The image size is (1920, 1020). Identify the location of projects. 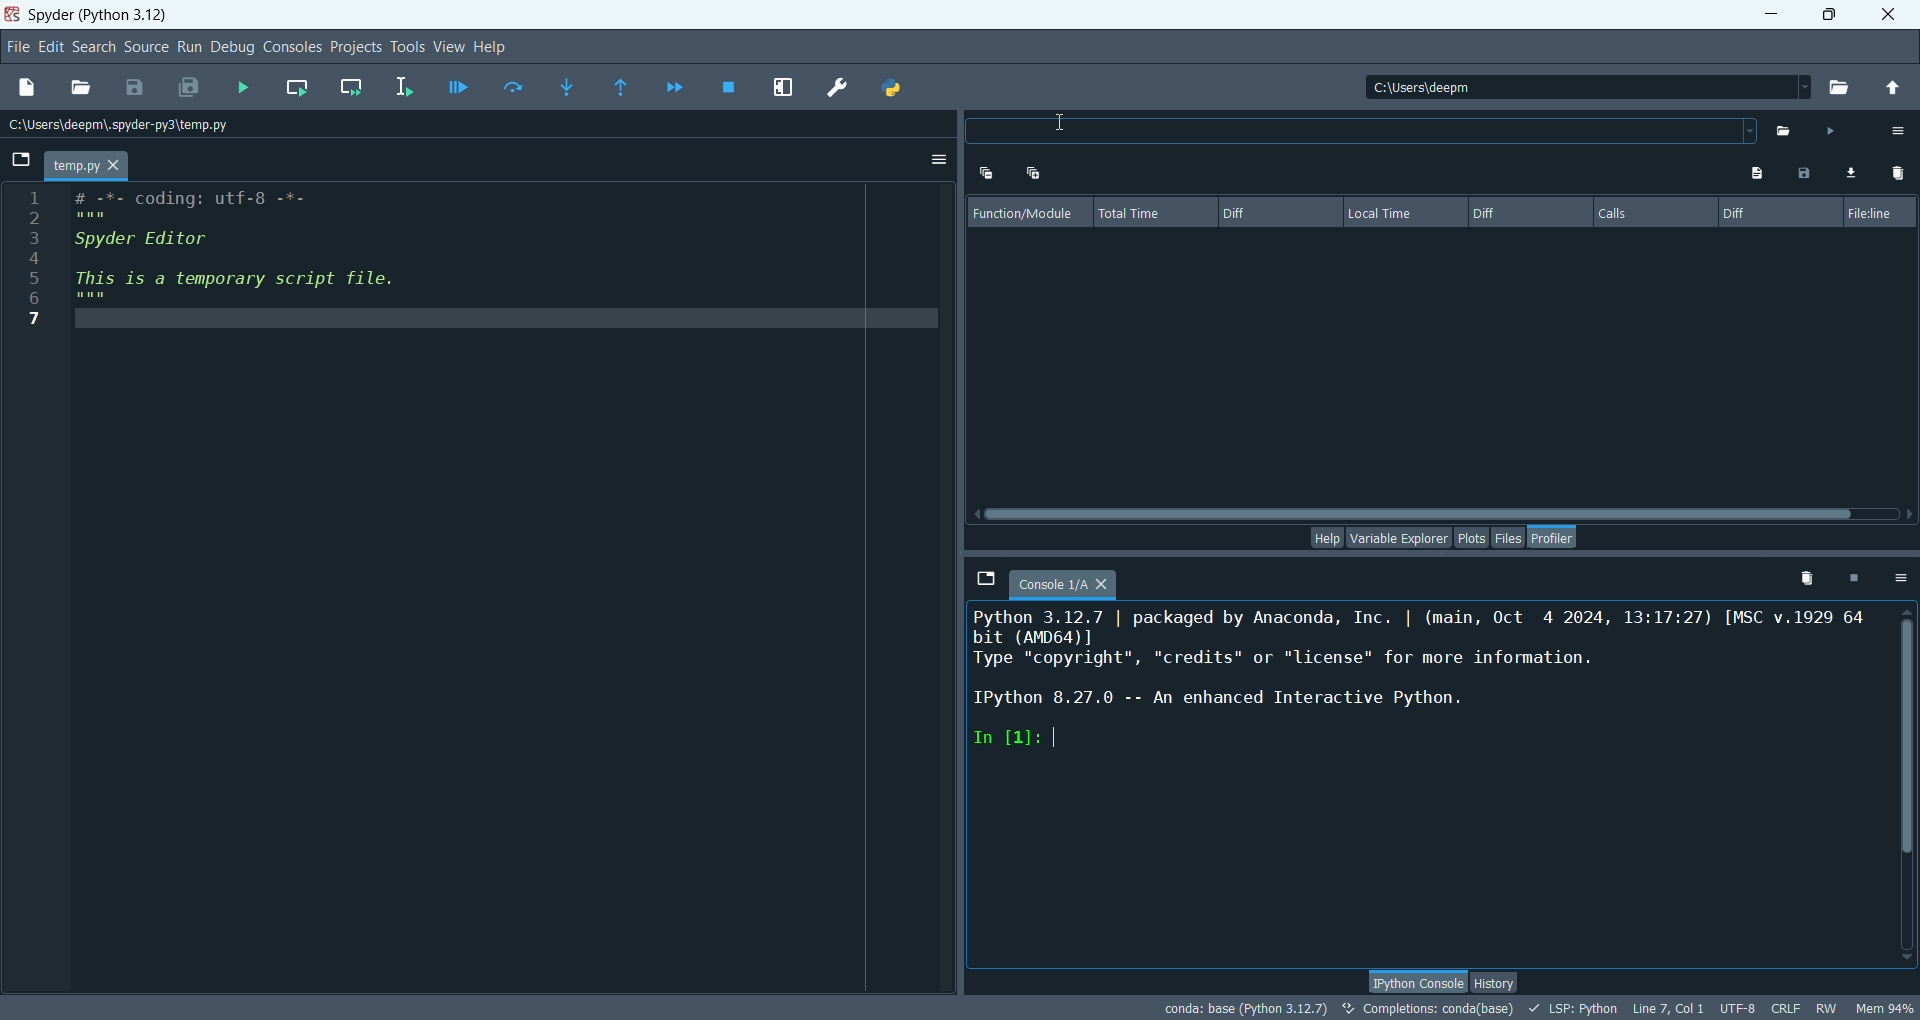
(359, 46).